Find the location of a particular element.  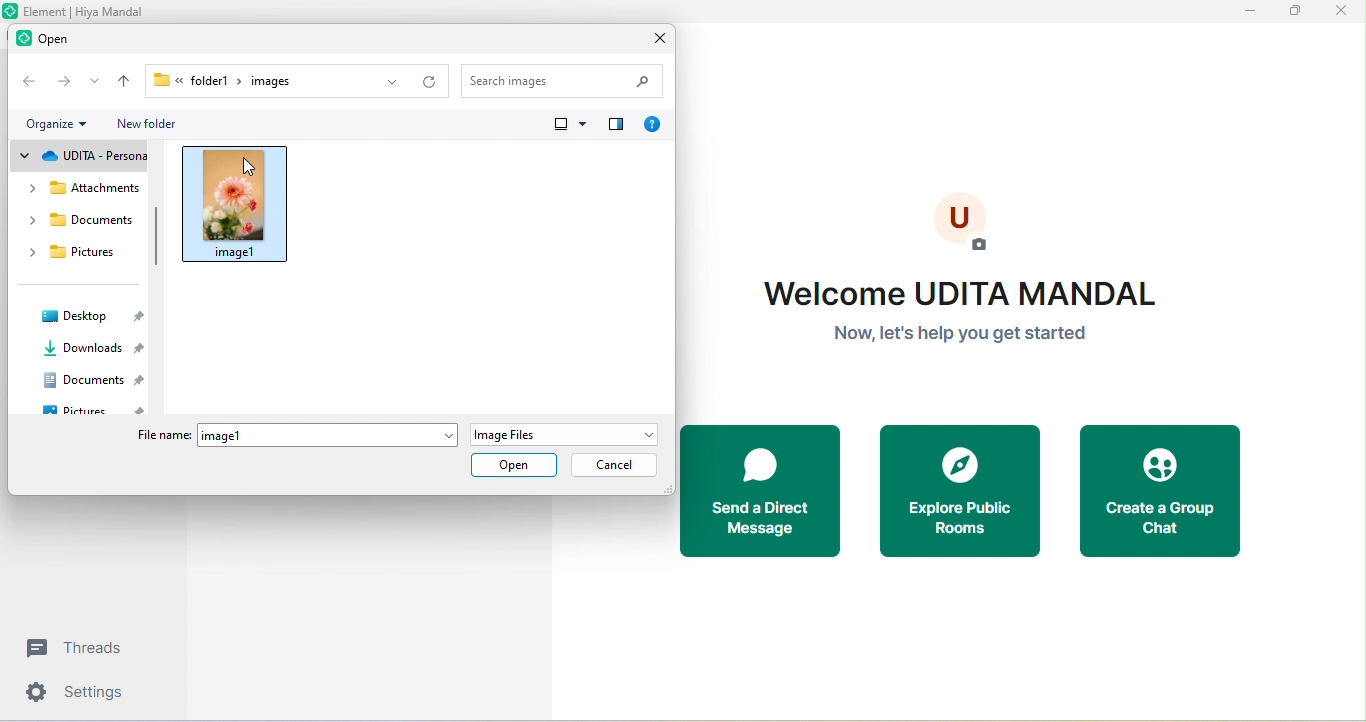

search is located at coordinates (565, 78).